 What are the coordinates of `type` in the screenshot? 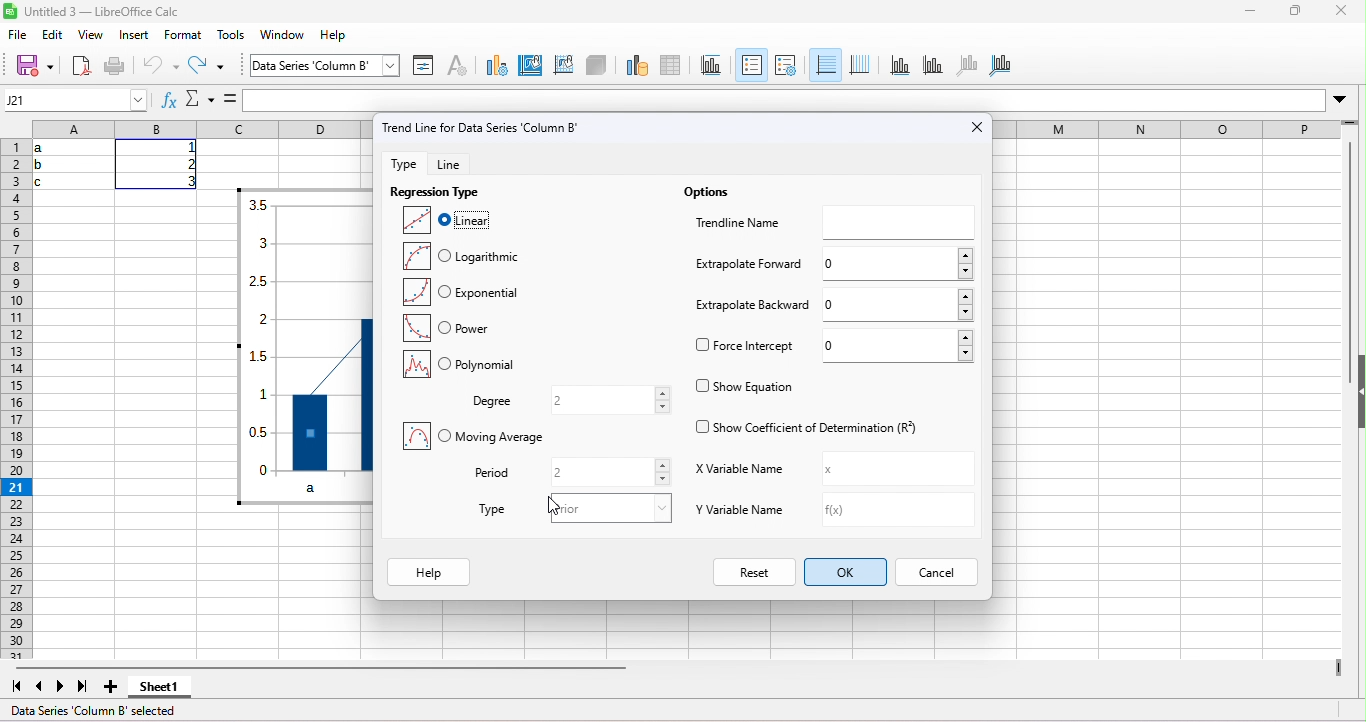 It's located at (497, 69).